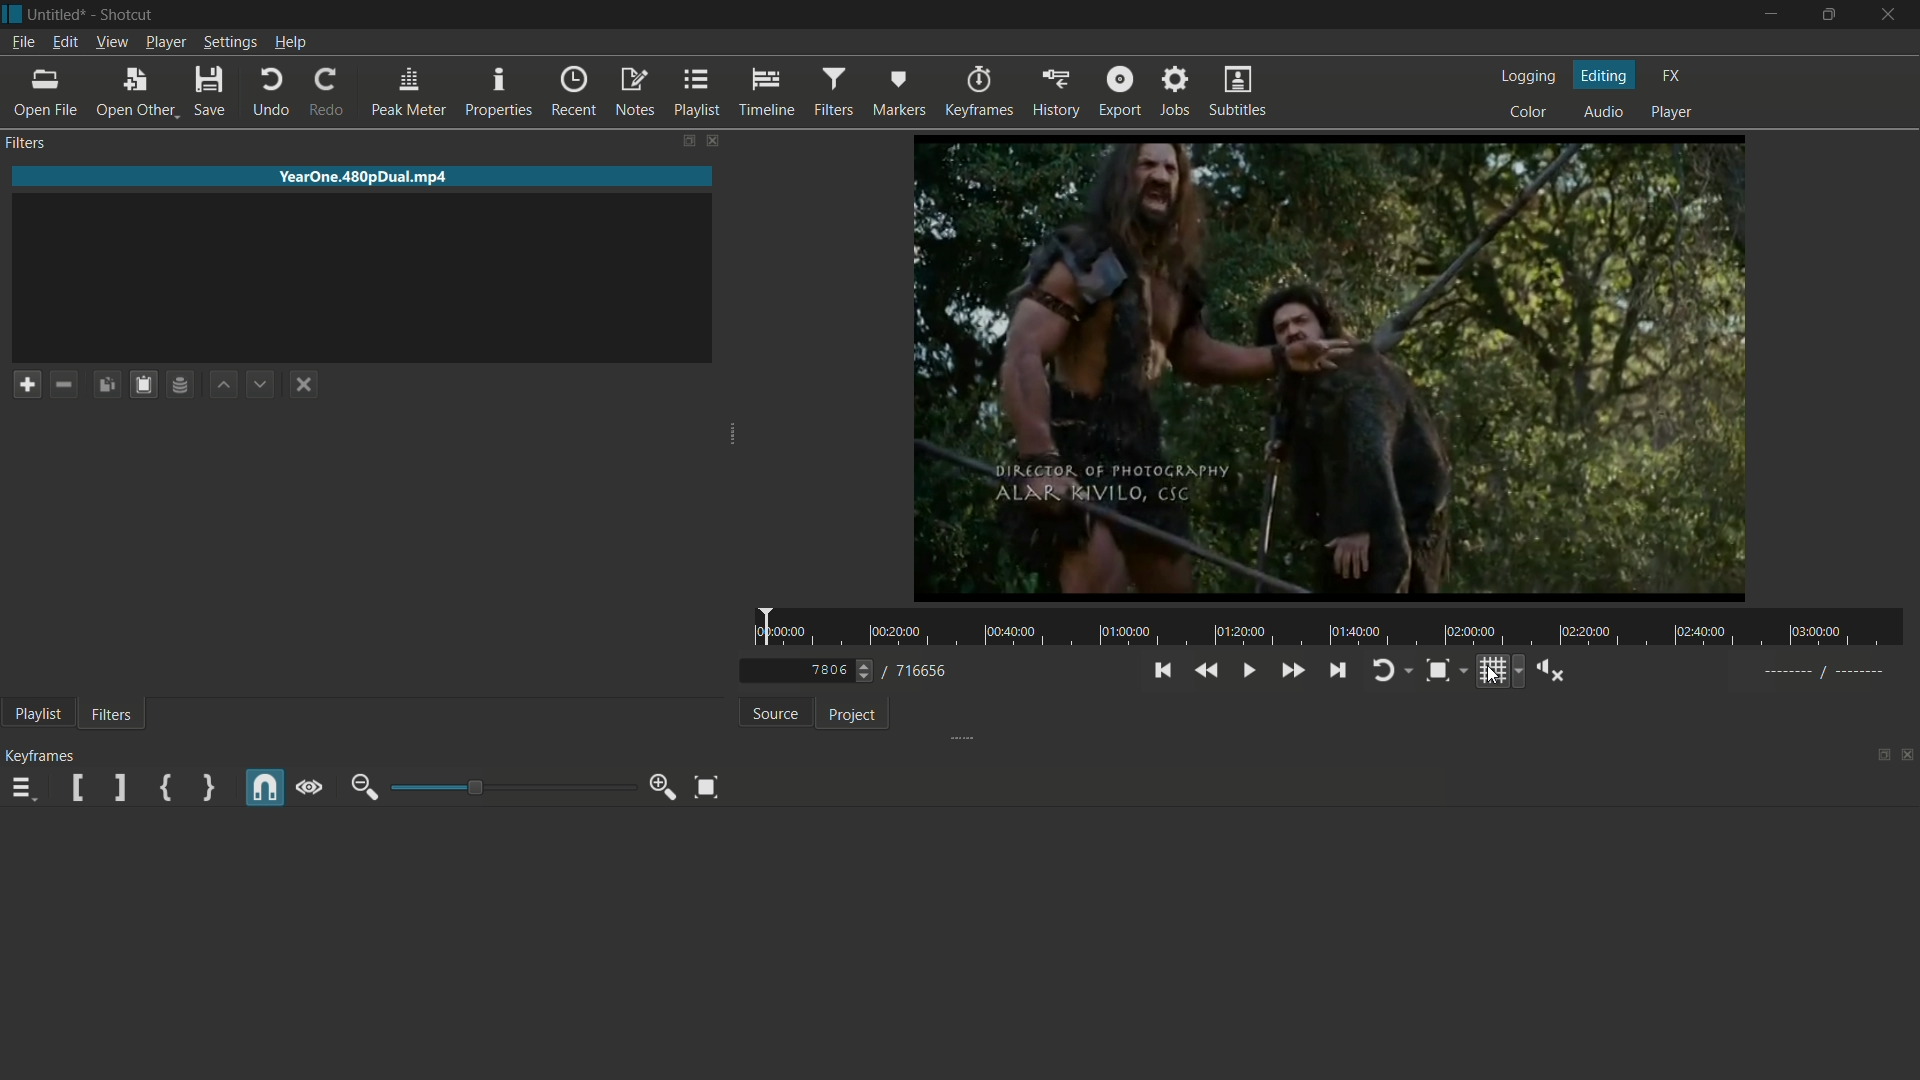 The height and width of the screenshot is (1080, 1920). I want to click on save filter set, so click(181, 384).